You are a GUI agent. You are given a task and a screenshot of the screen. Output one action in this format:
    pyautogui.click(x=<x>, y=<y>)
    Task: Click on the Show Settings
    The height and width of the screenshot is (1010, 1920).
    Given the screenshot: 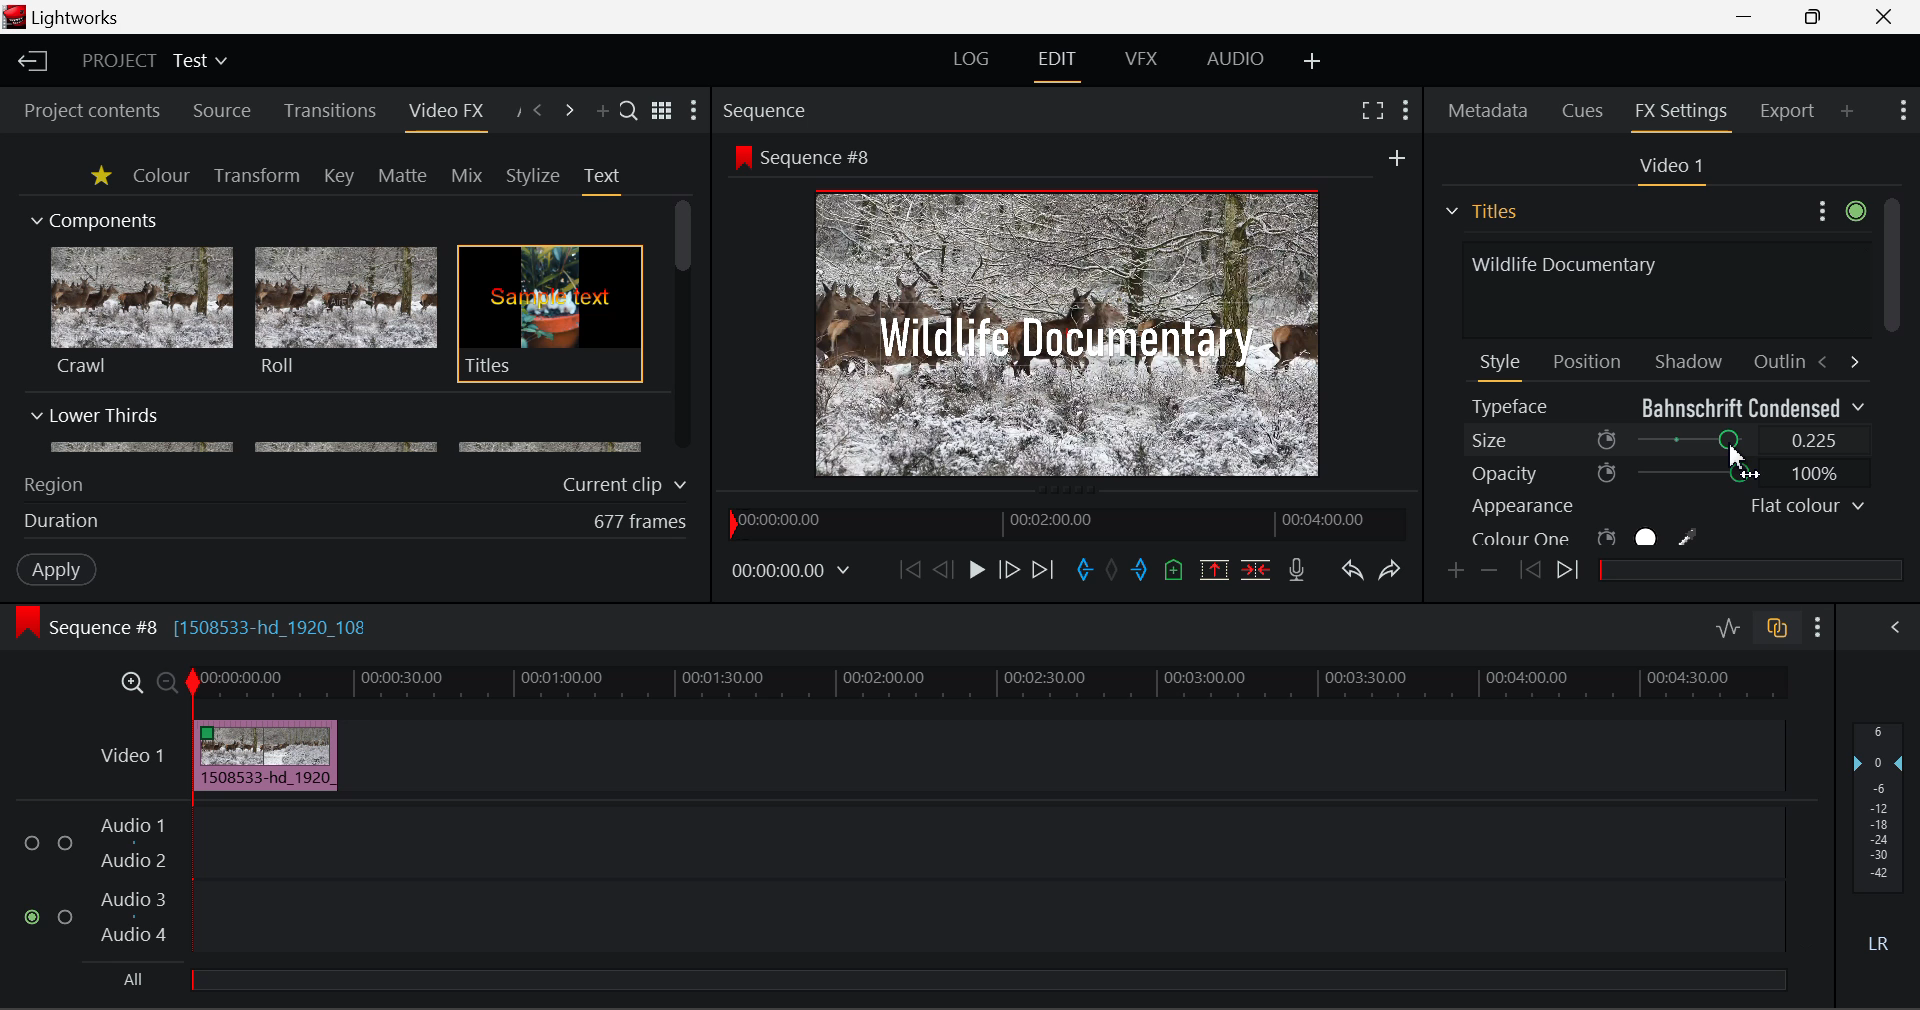 What is the action you would take?
    pyautogui.click(x=1408, y=111)
    